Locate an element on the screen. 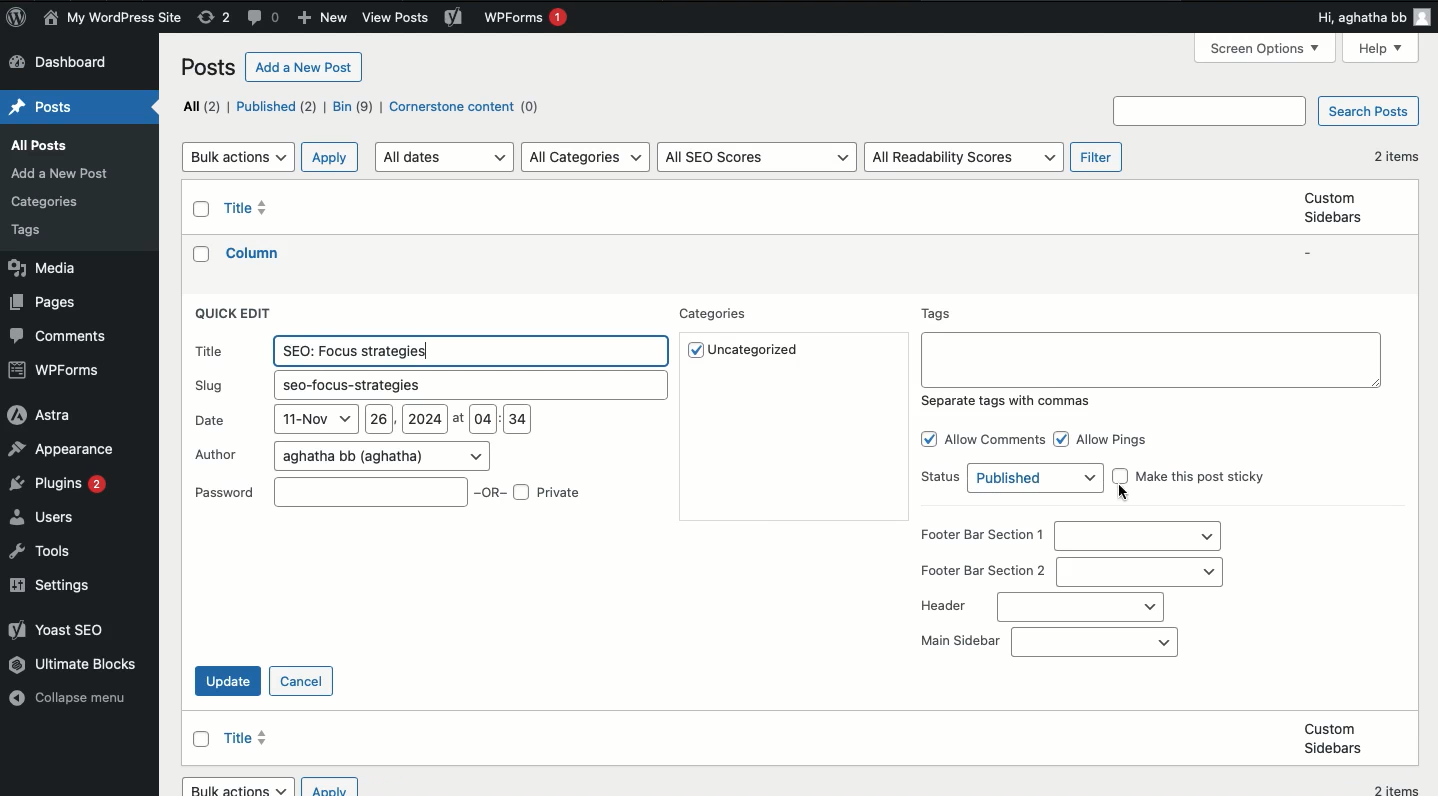 The height and width of the screenshot is (796, 1438). Quick edit is located at coordinates (237, 313).